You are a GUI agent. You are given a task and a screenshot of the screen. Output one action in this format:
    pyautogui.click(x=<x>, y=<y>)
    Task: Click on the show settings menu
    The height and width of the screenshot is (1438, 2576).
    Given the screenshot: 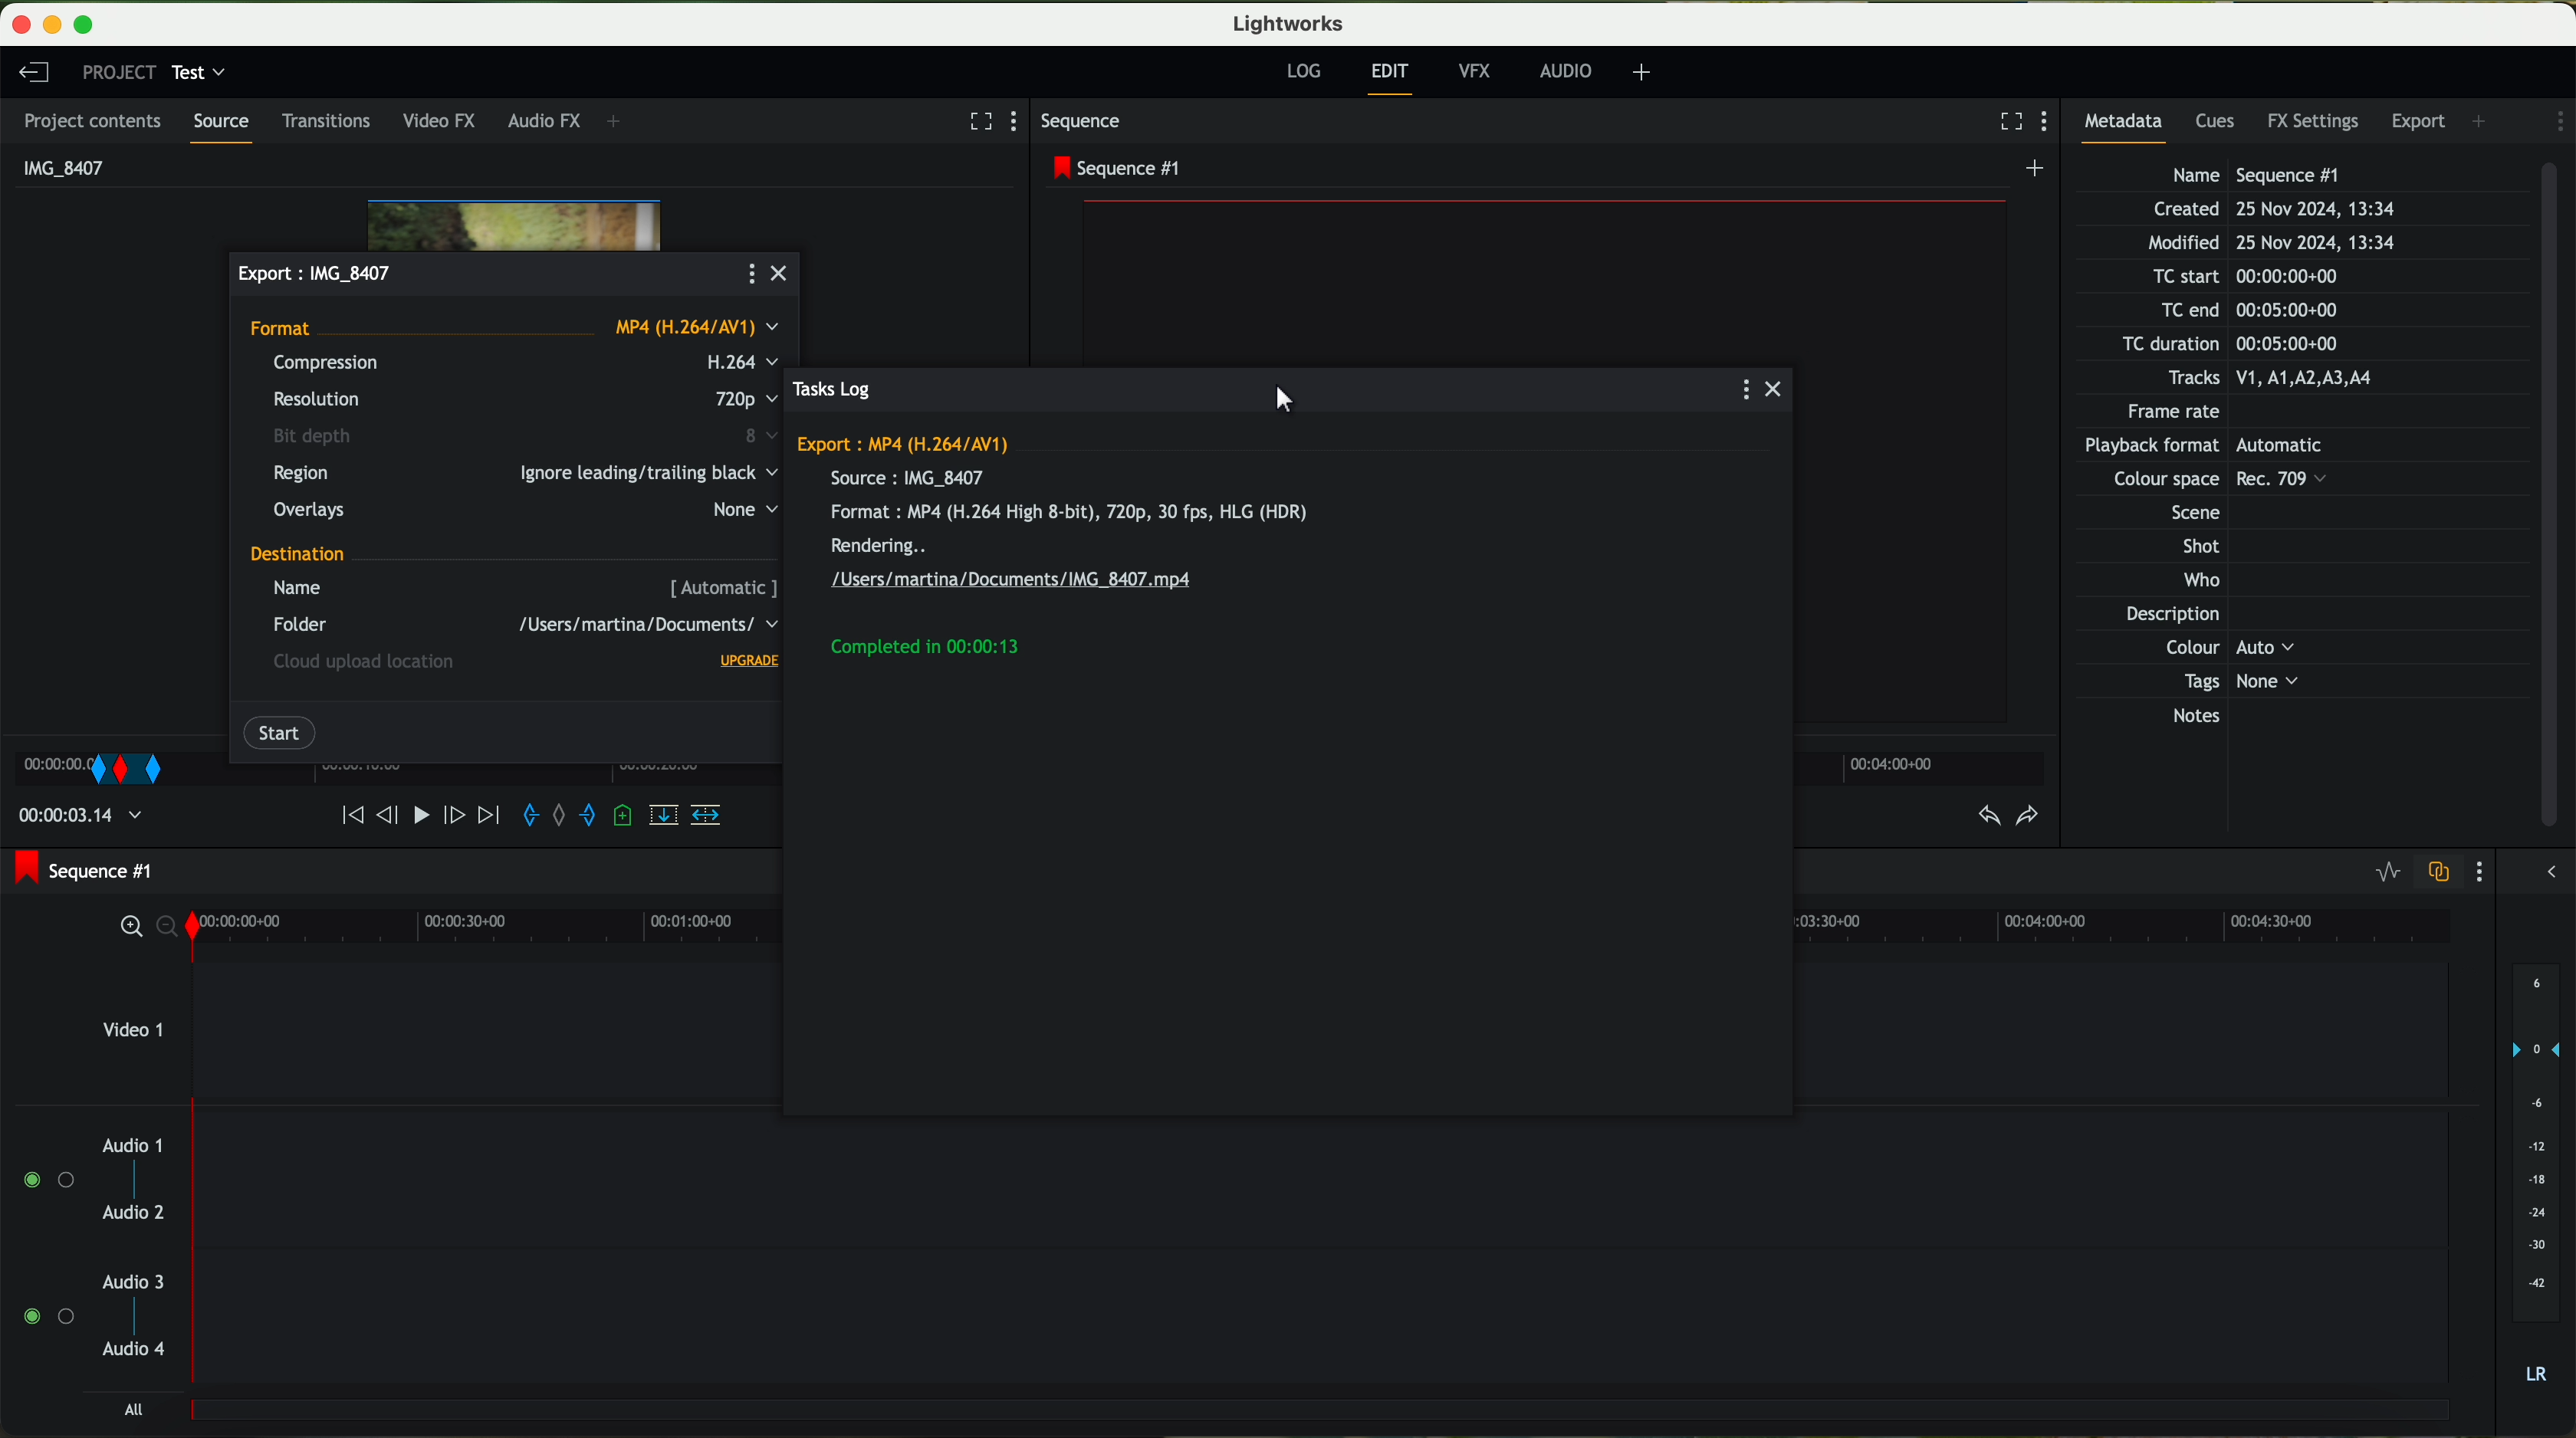 What is the action you would take?
    pyautogui.click(x=2484, y=872)
    